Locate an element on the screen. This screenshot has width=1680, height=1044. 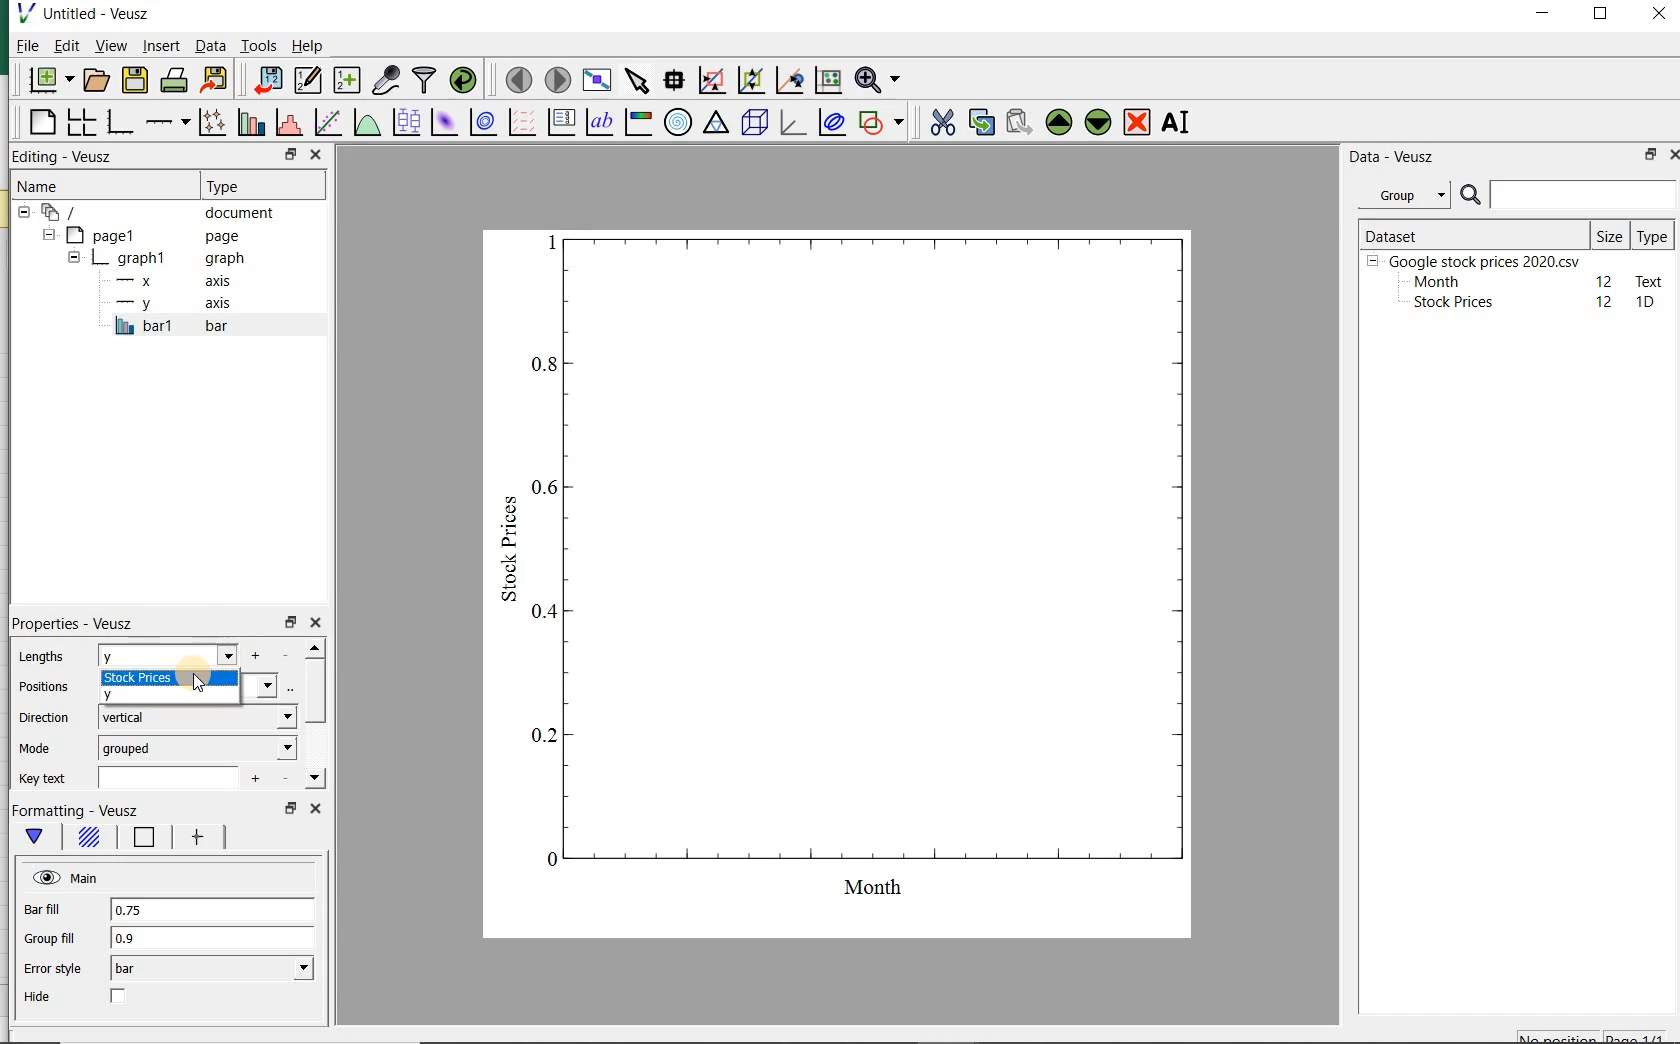
click to recenter graph axes is located at coordinates (787, 81).